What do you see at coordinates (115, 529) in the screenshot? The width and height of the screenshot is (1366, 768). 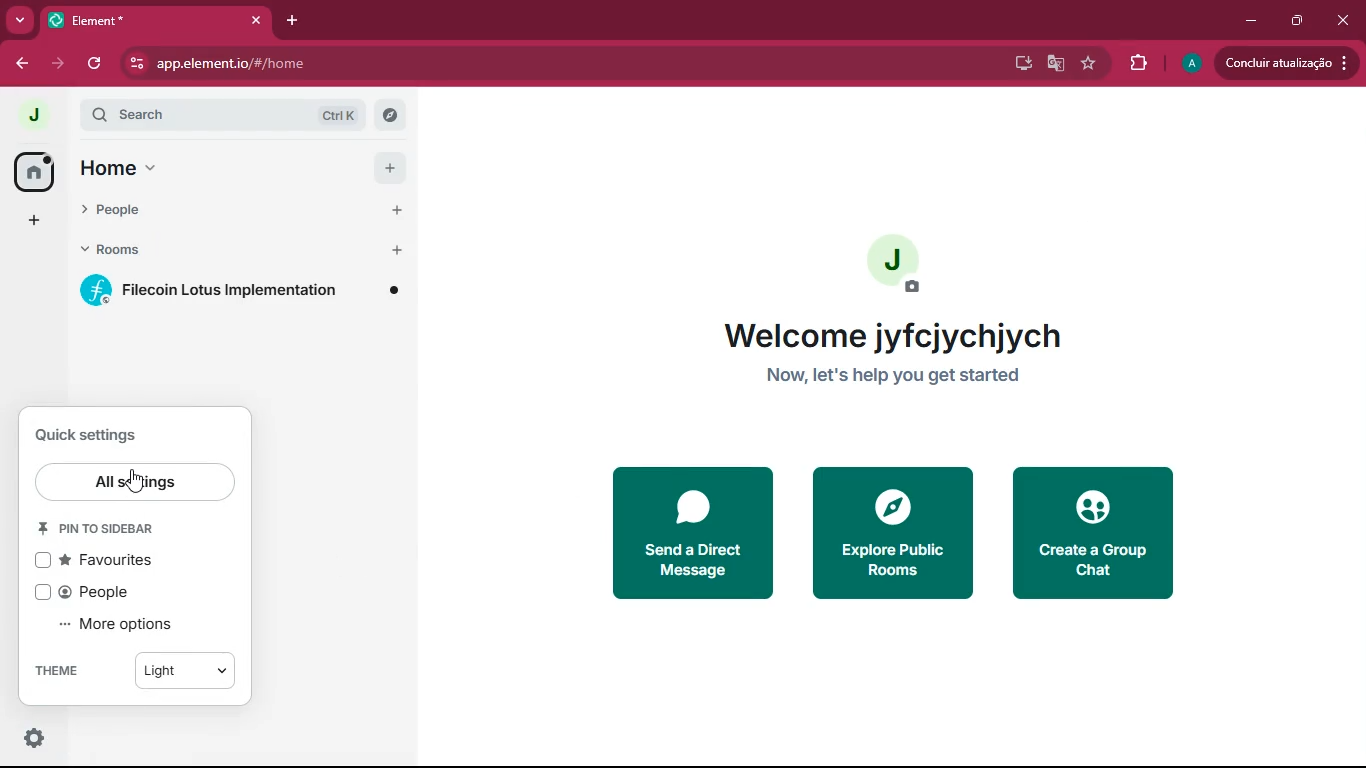 I see `pin to  sidebar` at bounding box center [115, 529].